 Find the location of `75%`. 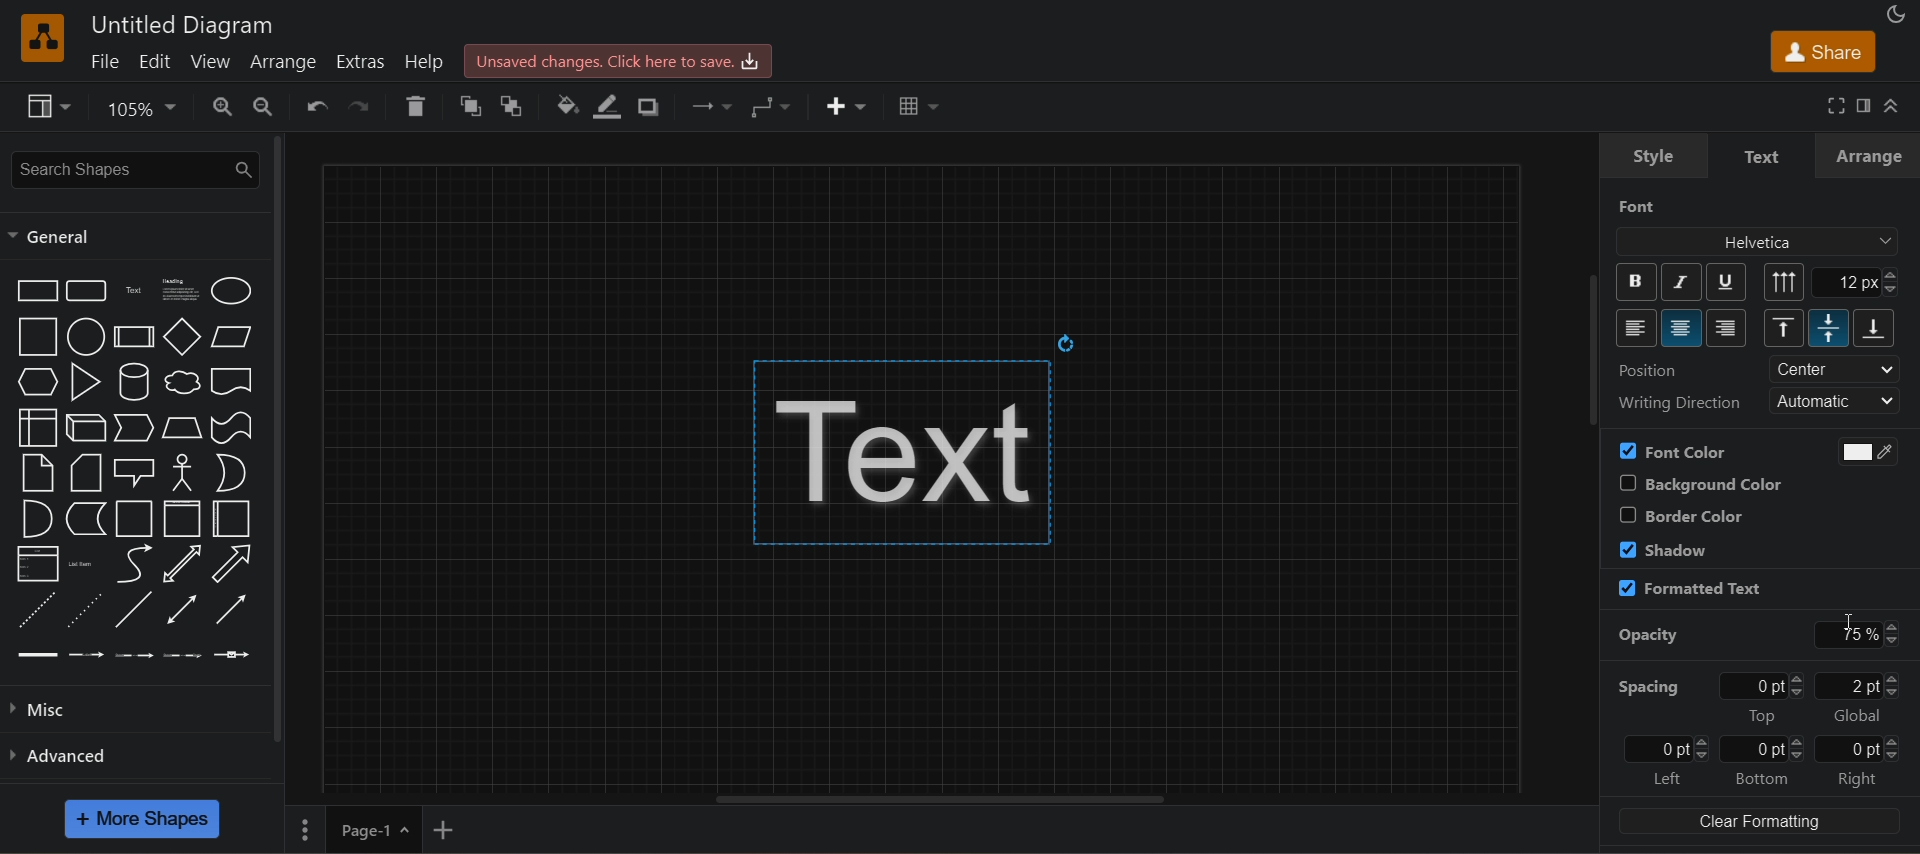

75% is located at coordinates (1858, 635).